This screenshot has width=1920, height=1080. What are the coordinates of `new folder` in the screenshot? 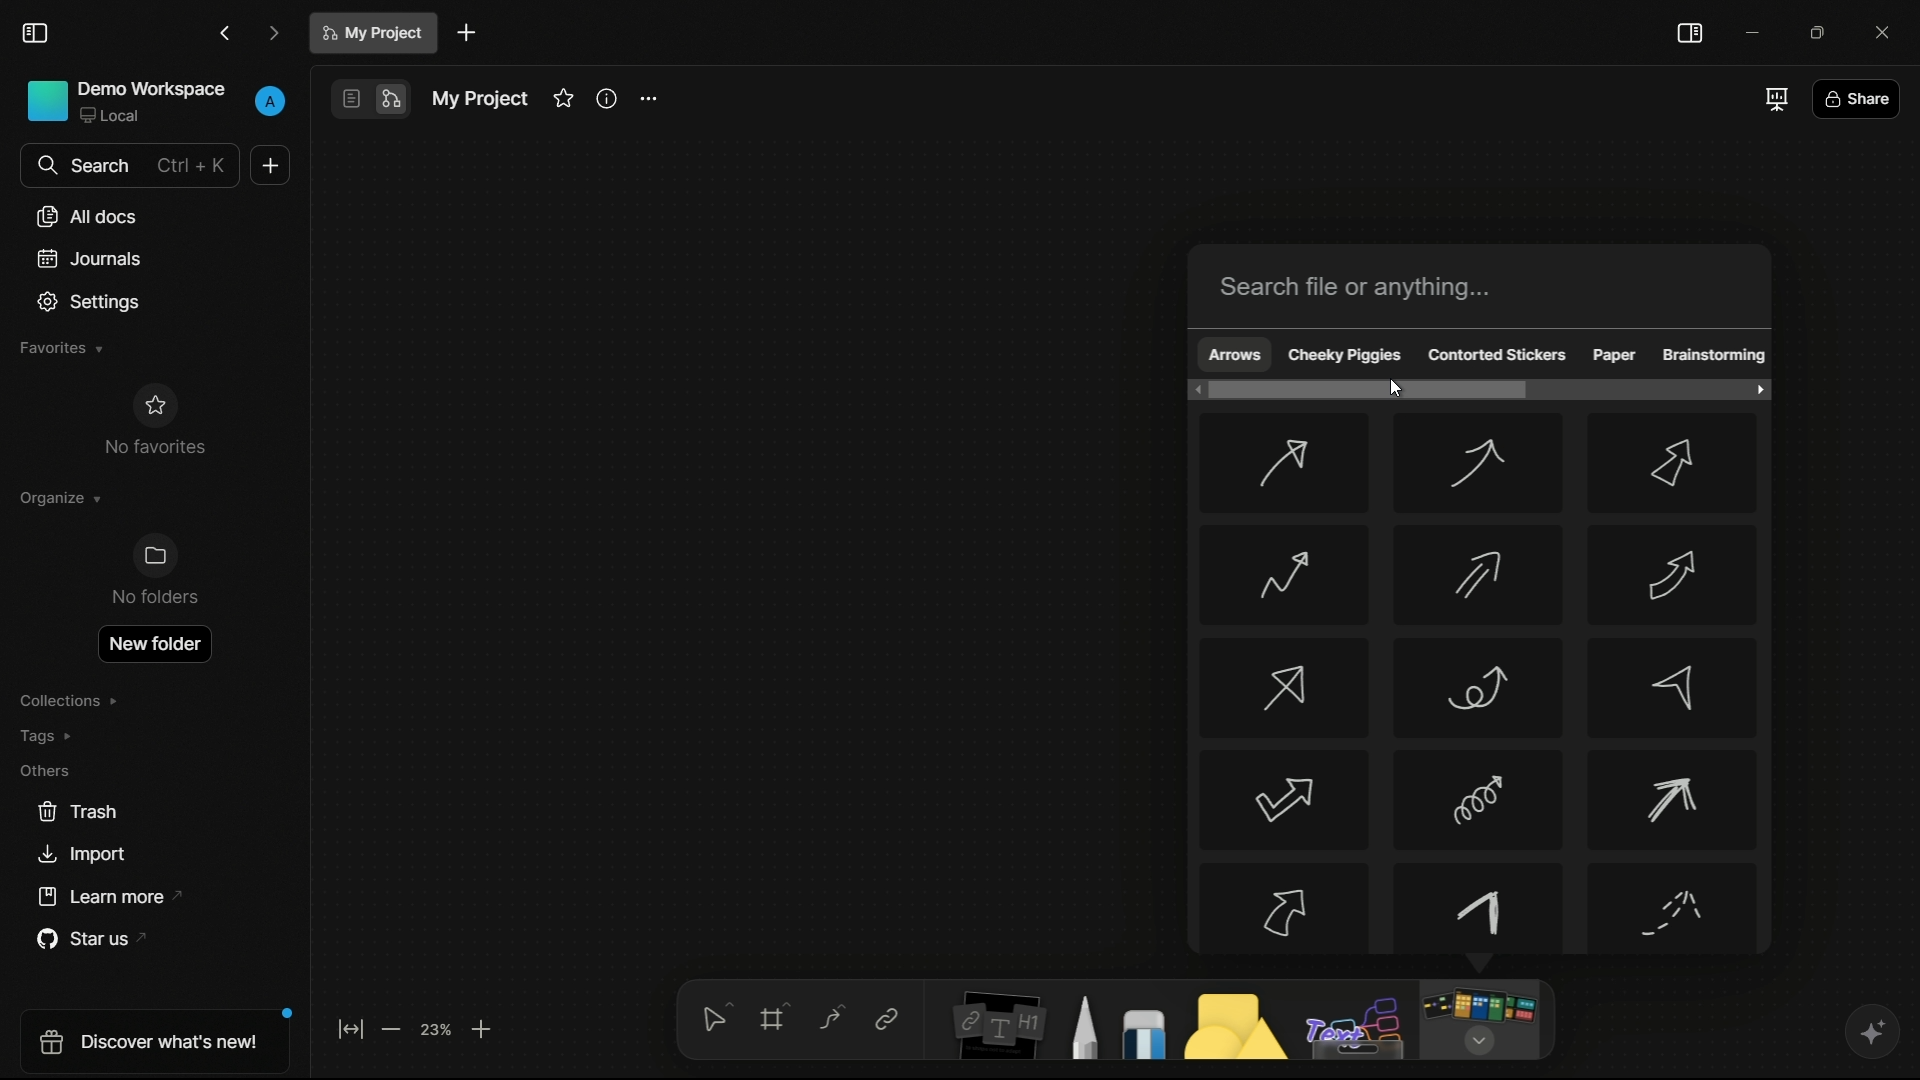 It's located at (153, 644).